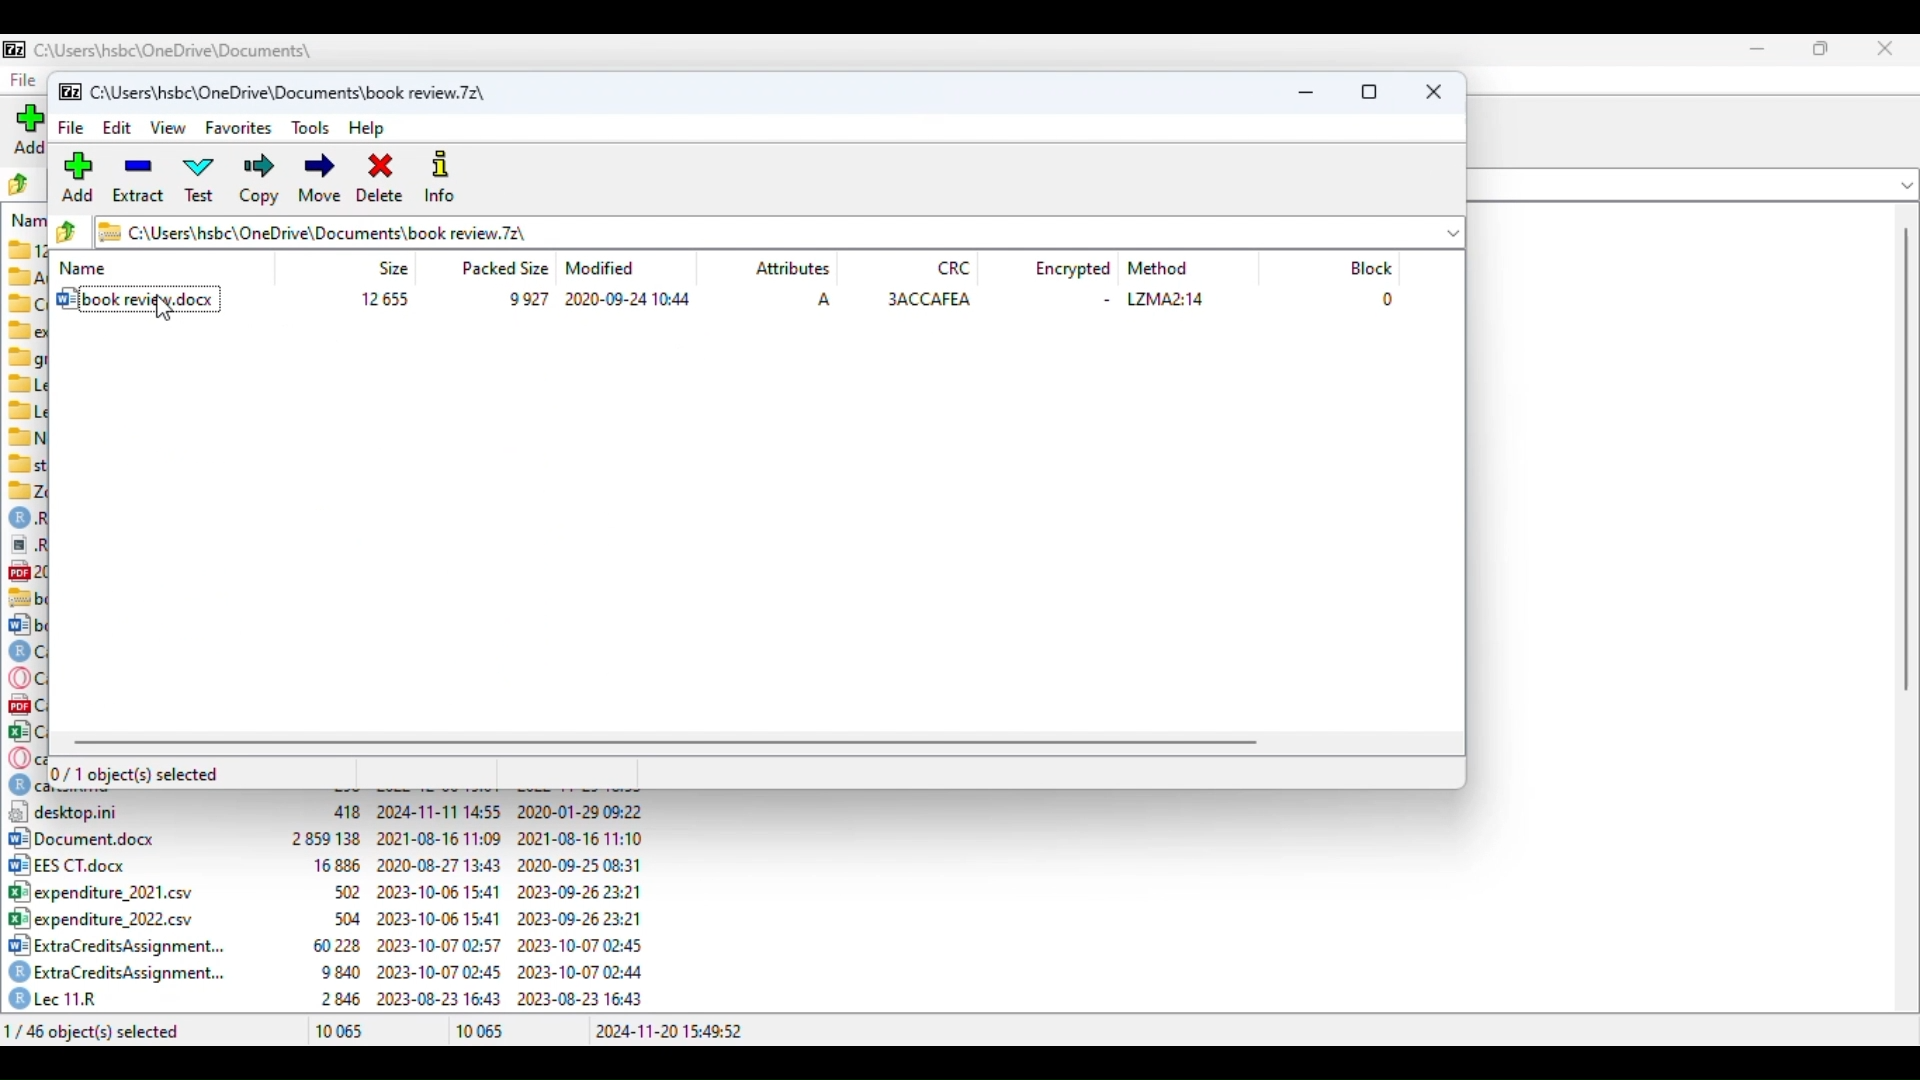  What do you see at coordinates (506, 268) in the screenshot?
I see `packed size` at bounding box center [506, 268].